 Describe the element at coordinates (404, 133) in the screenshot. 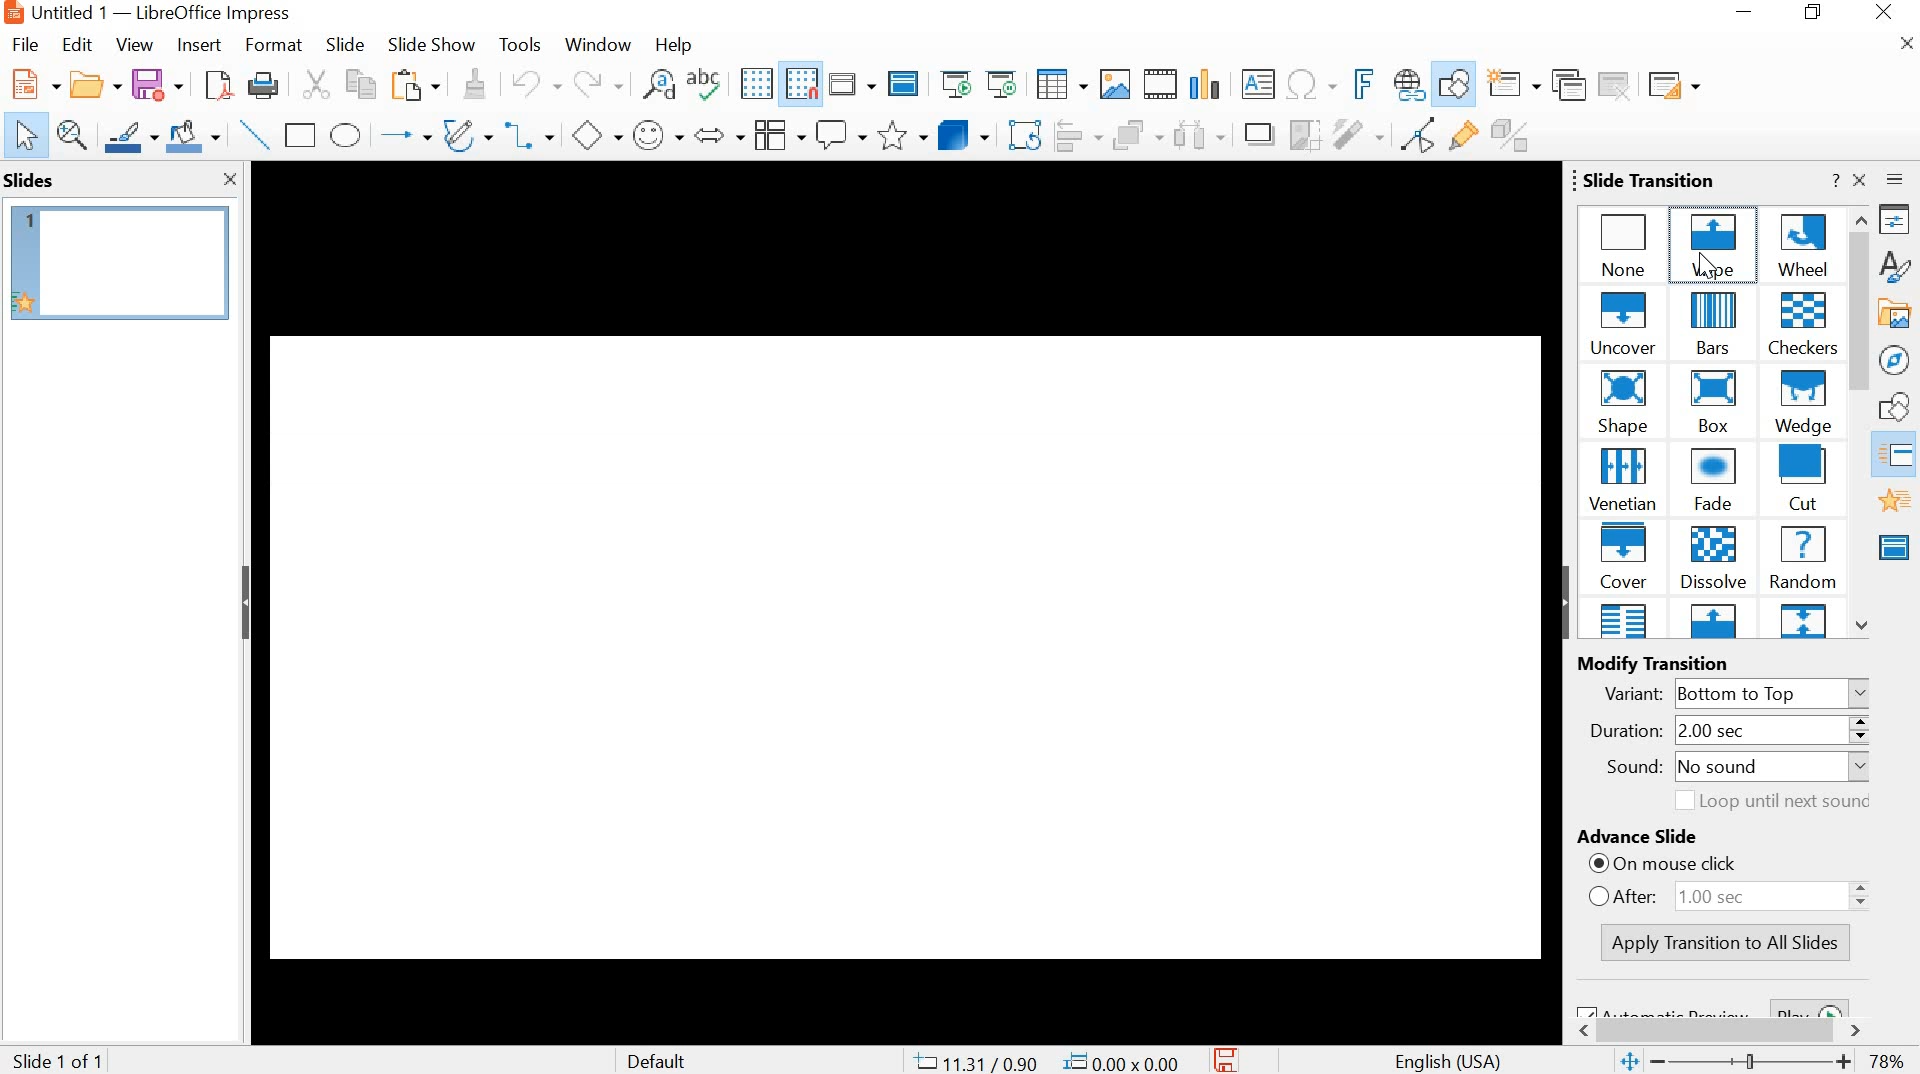

I see `Lines and arrows` at that location.